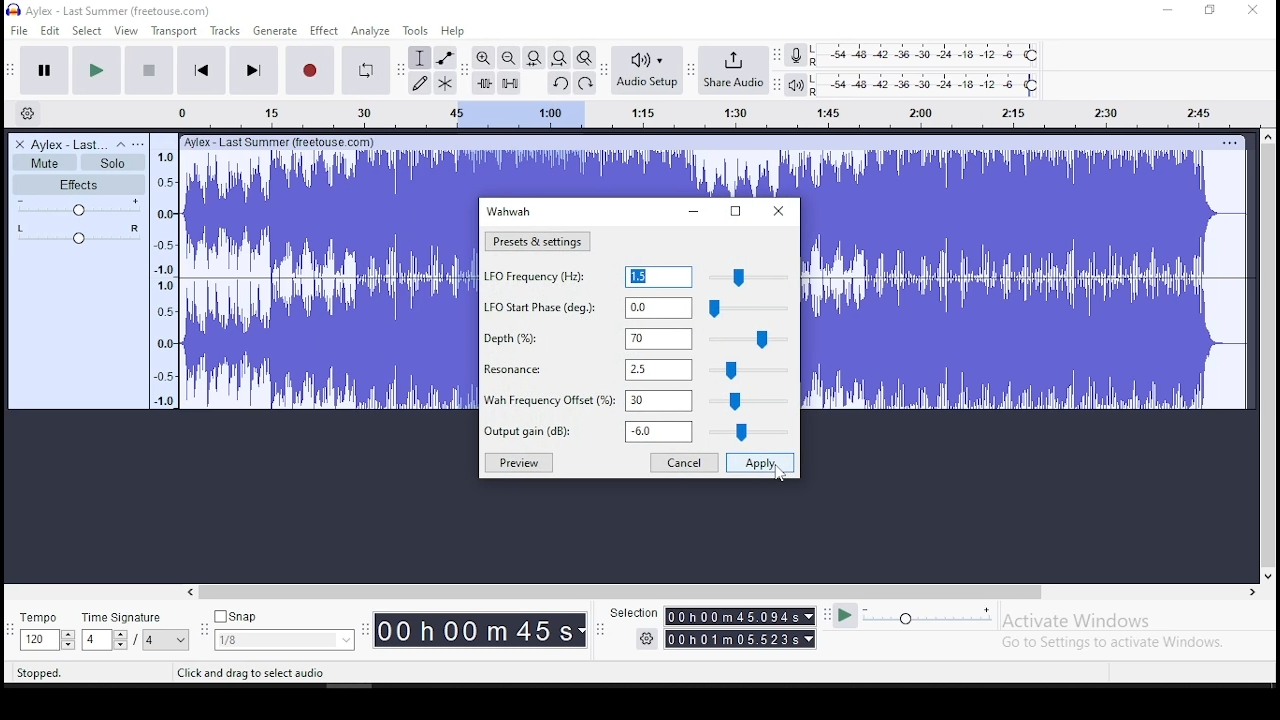 This screenshot has height=720, width=1280. What do you see at coordinates (747, 308) in the screenshot?
I see `LFO start phase (deg.) slider` at bounding box center [747, 308].